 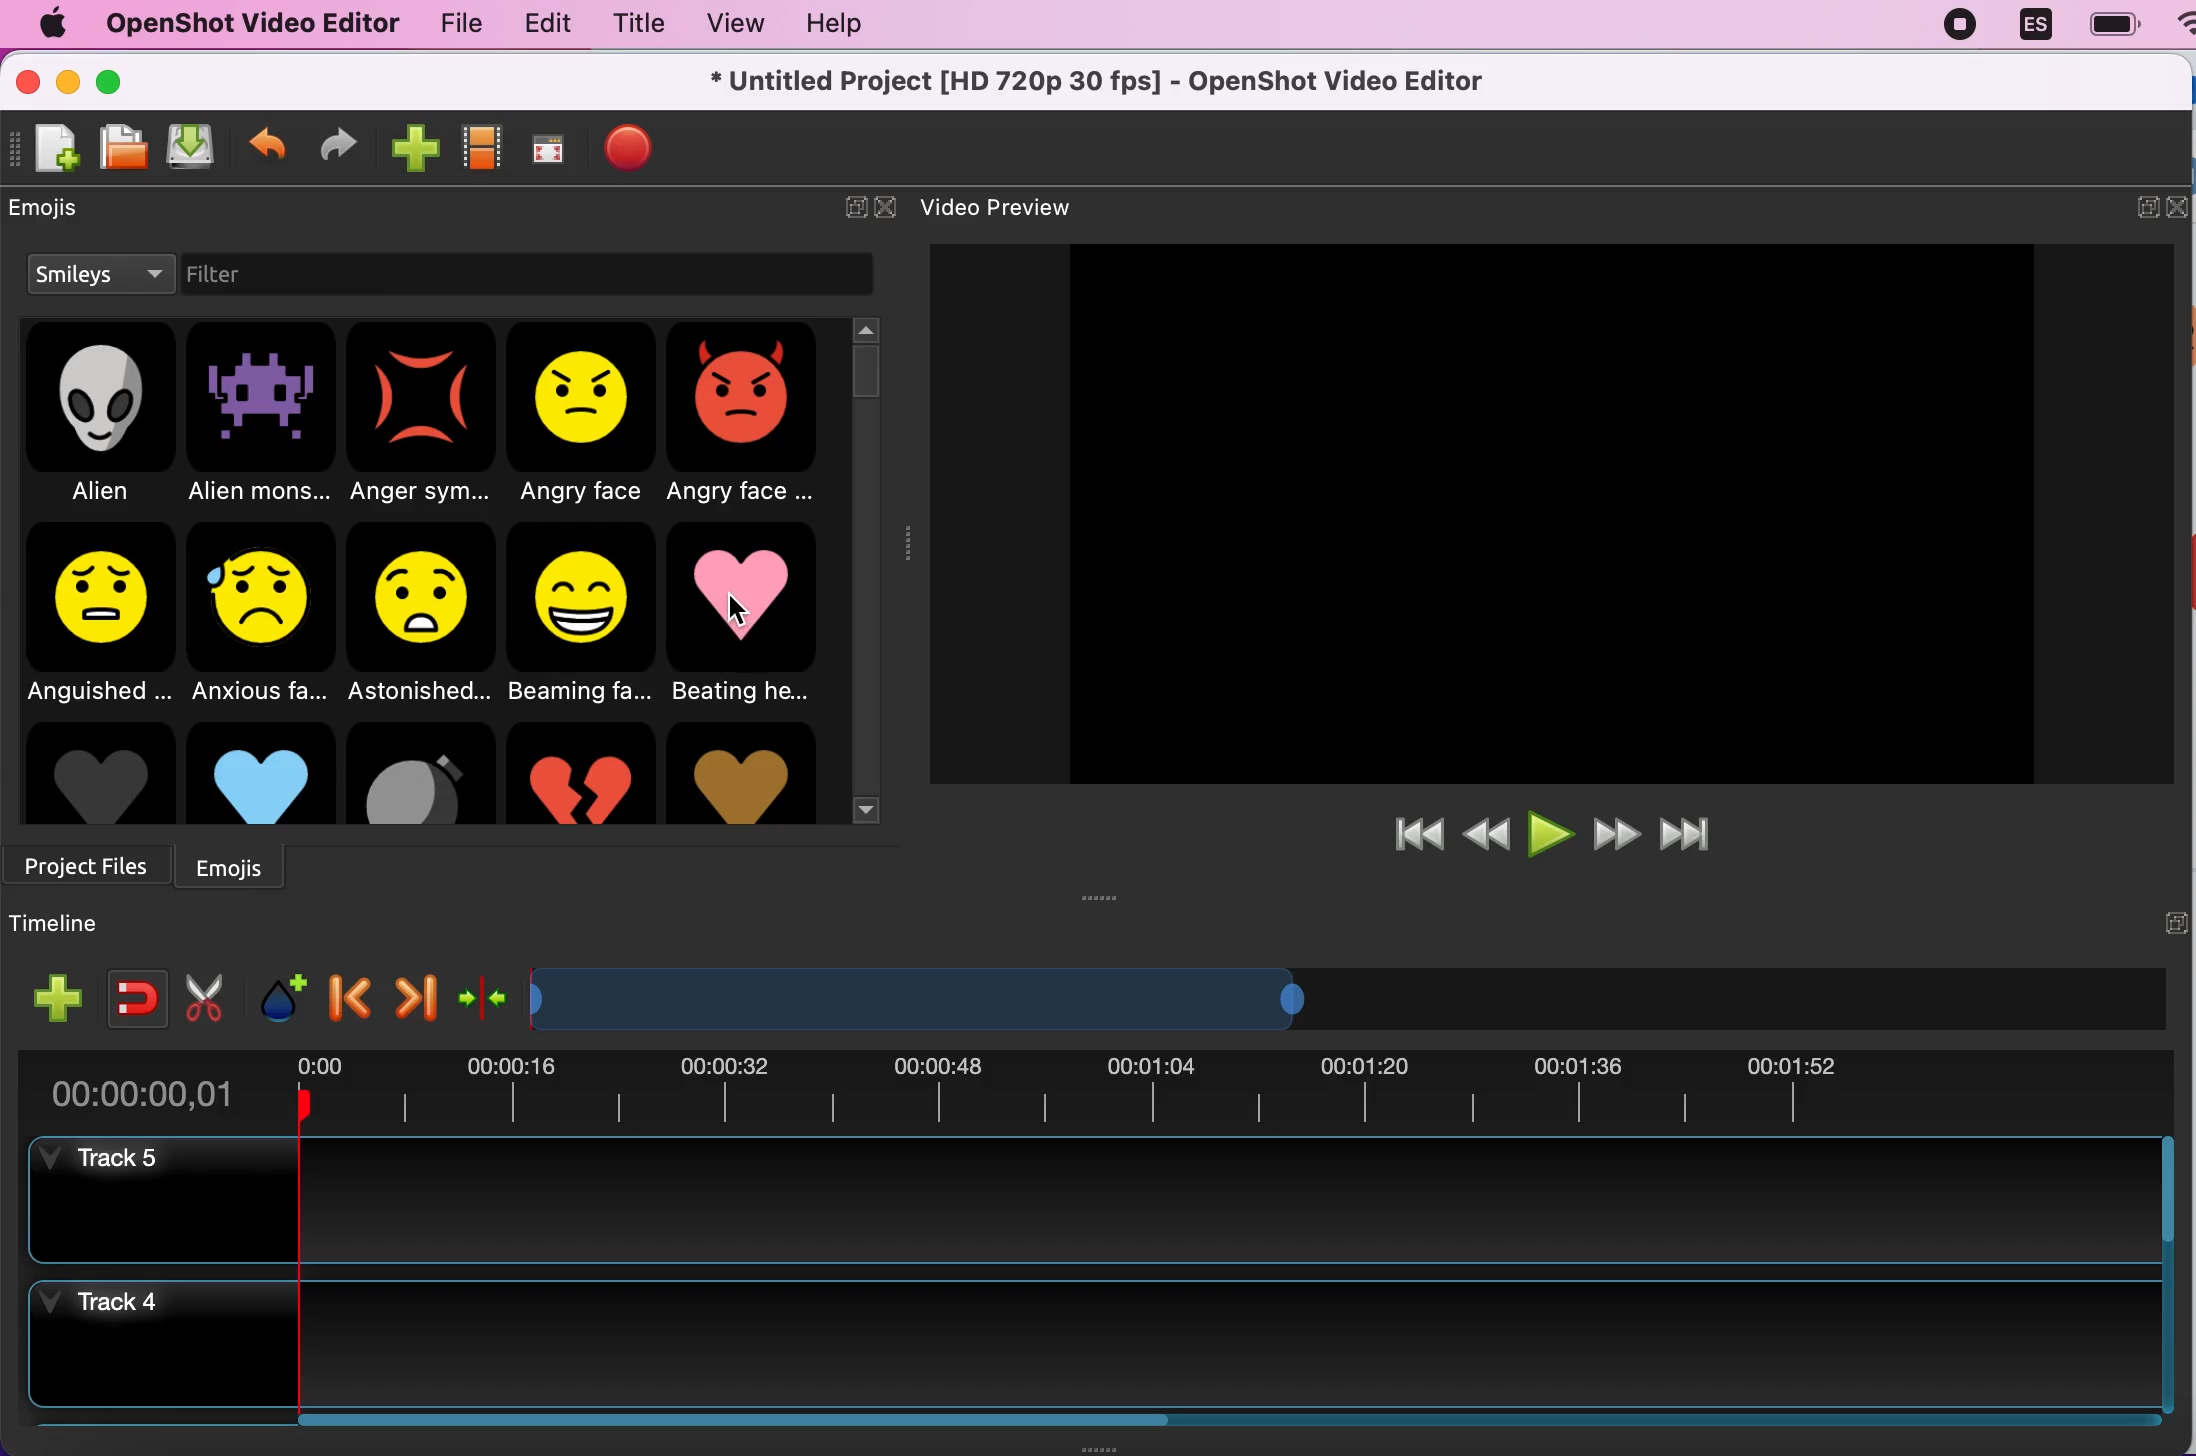 I want to click on next marker, so click(x=412, y=993).